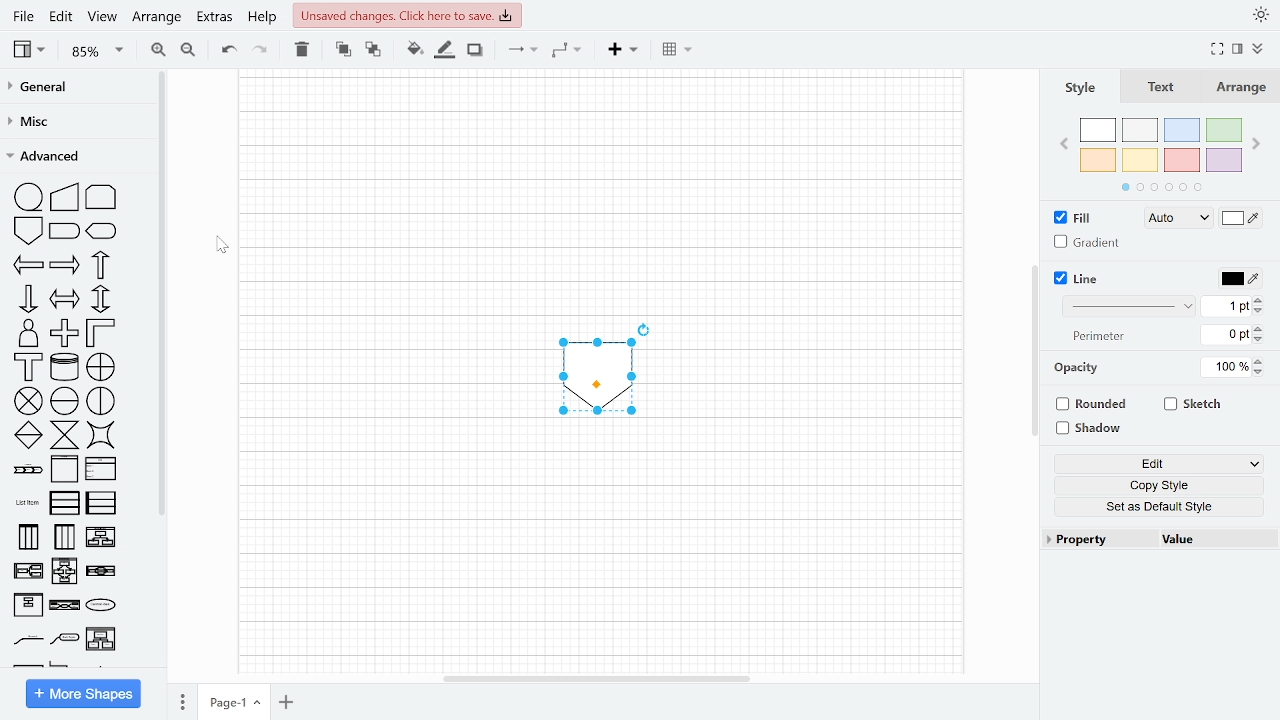 Image resolution: width=1280 pixels, height=720 pixels. Describe the element at coordinates (187, 50) in the screenshot. I see `Zoom out` at that location.